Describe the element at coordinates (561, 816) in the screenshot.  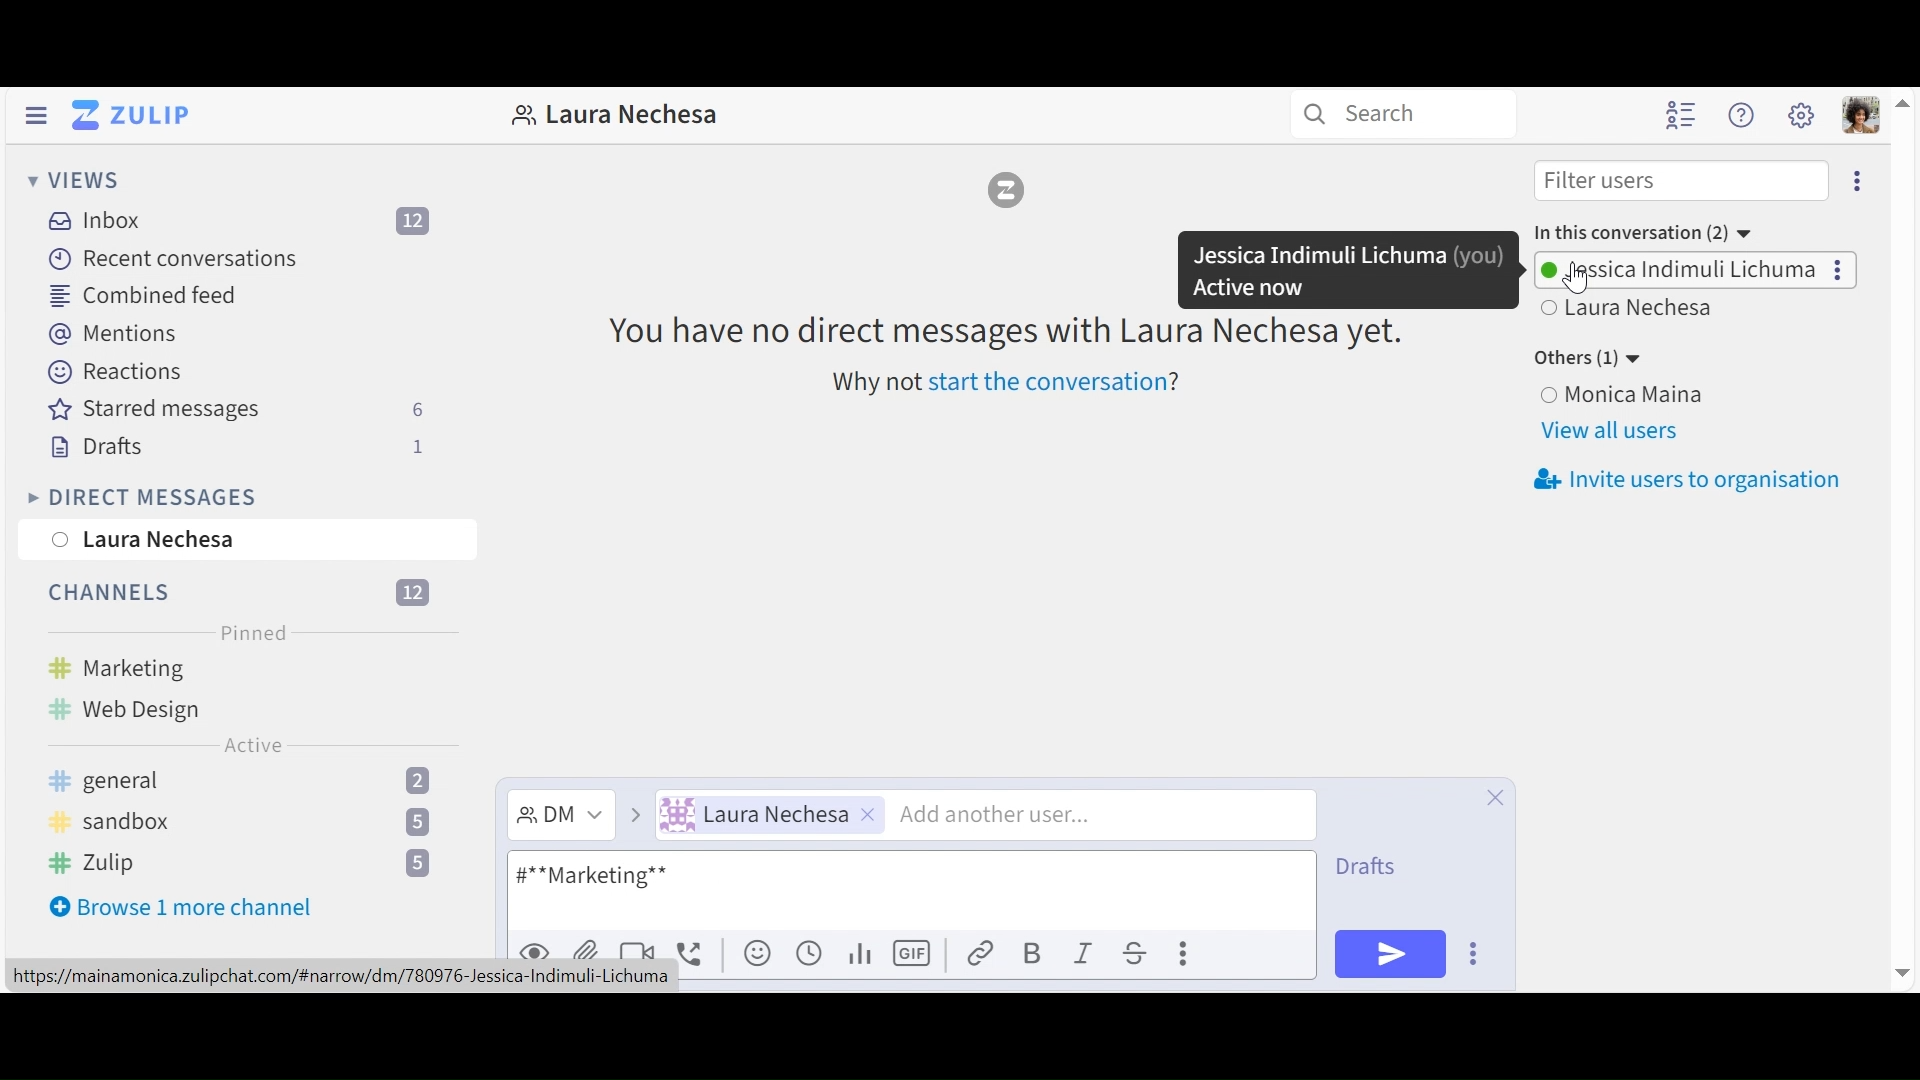
I see `Direct Message` at that location.